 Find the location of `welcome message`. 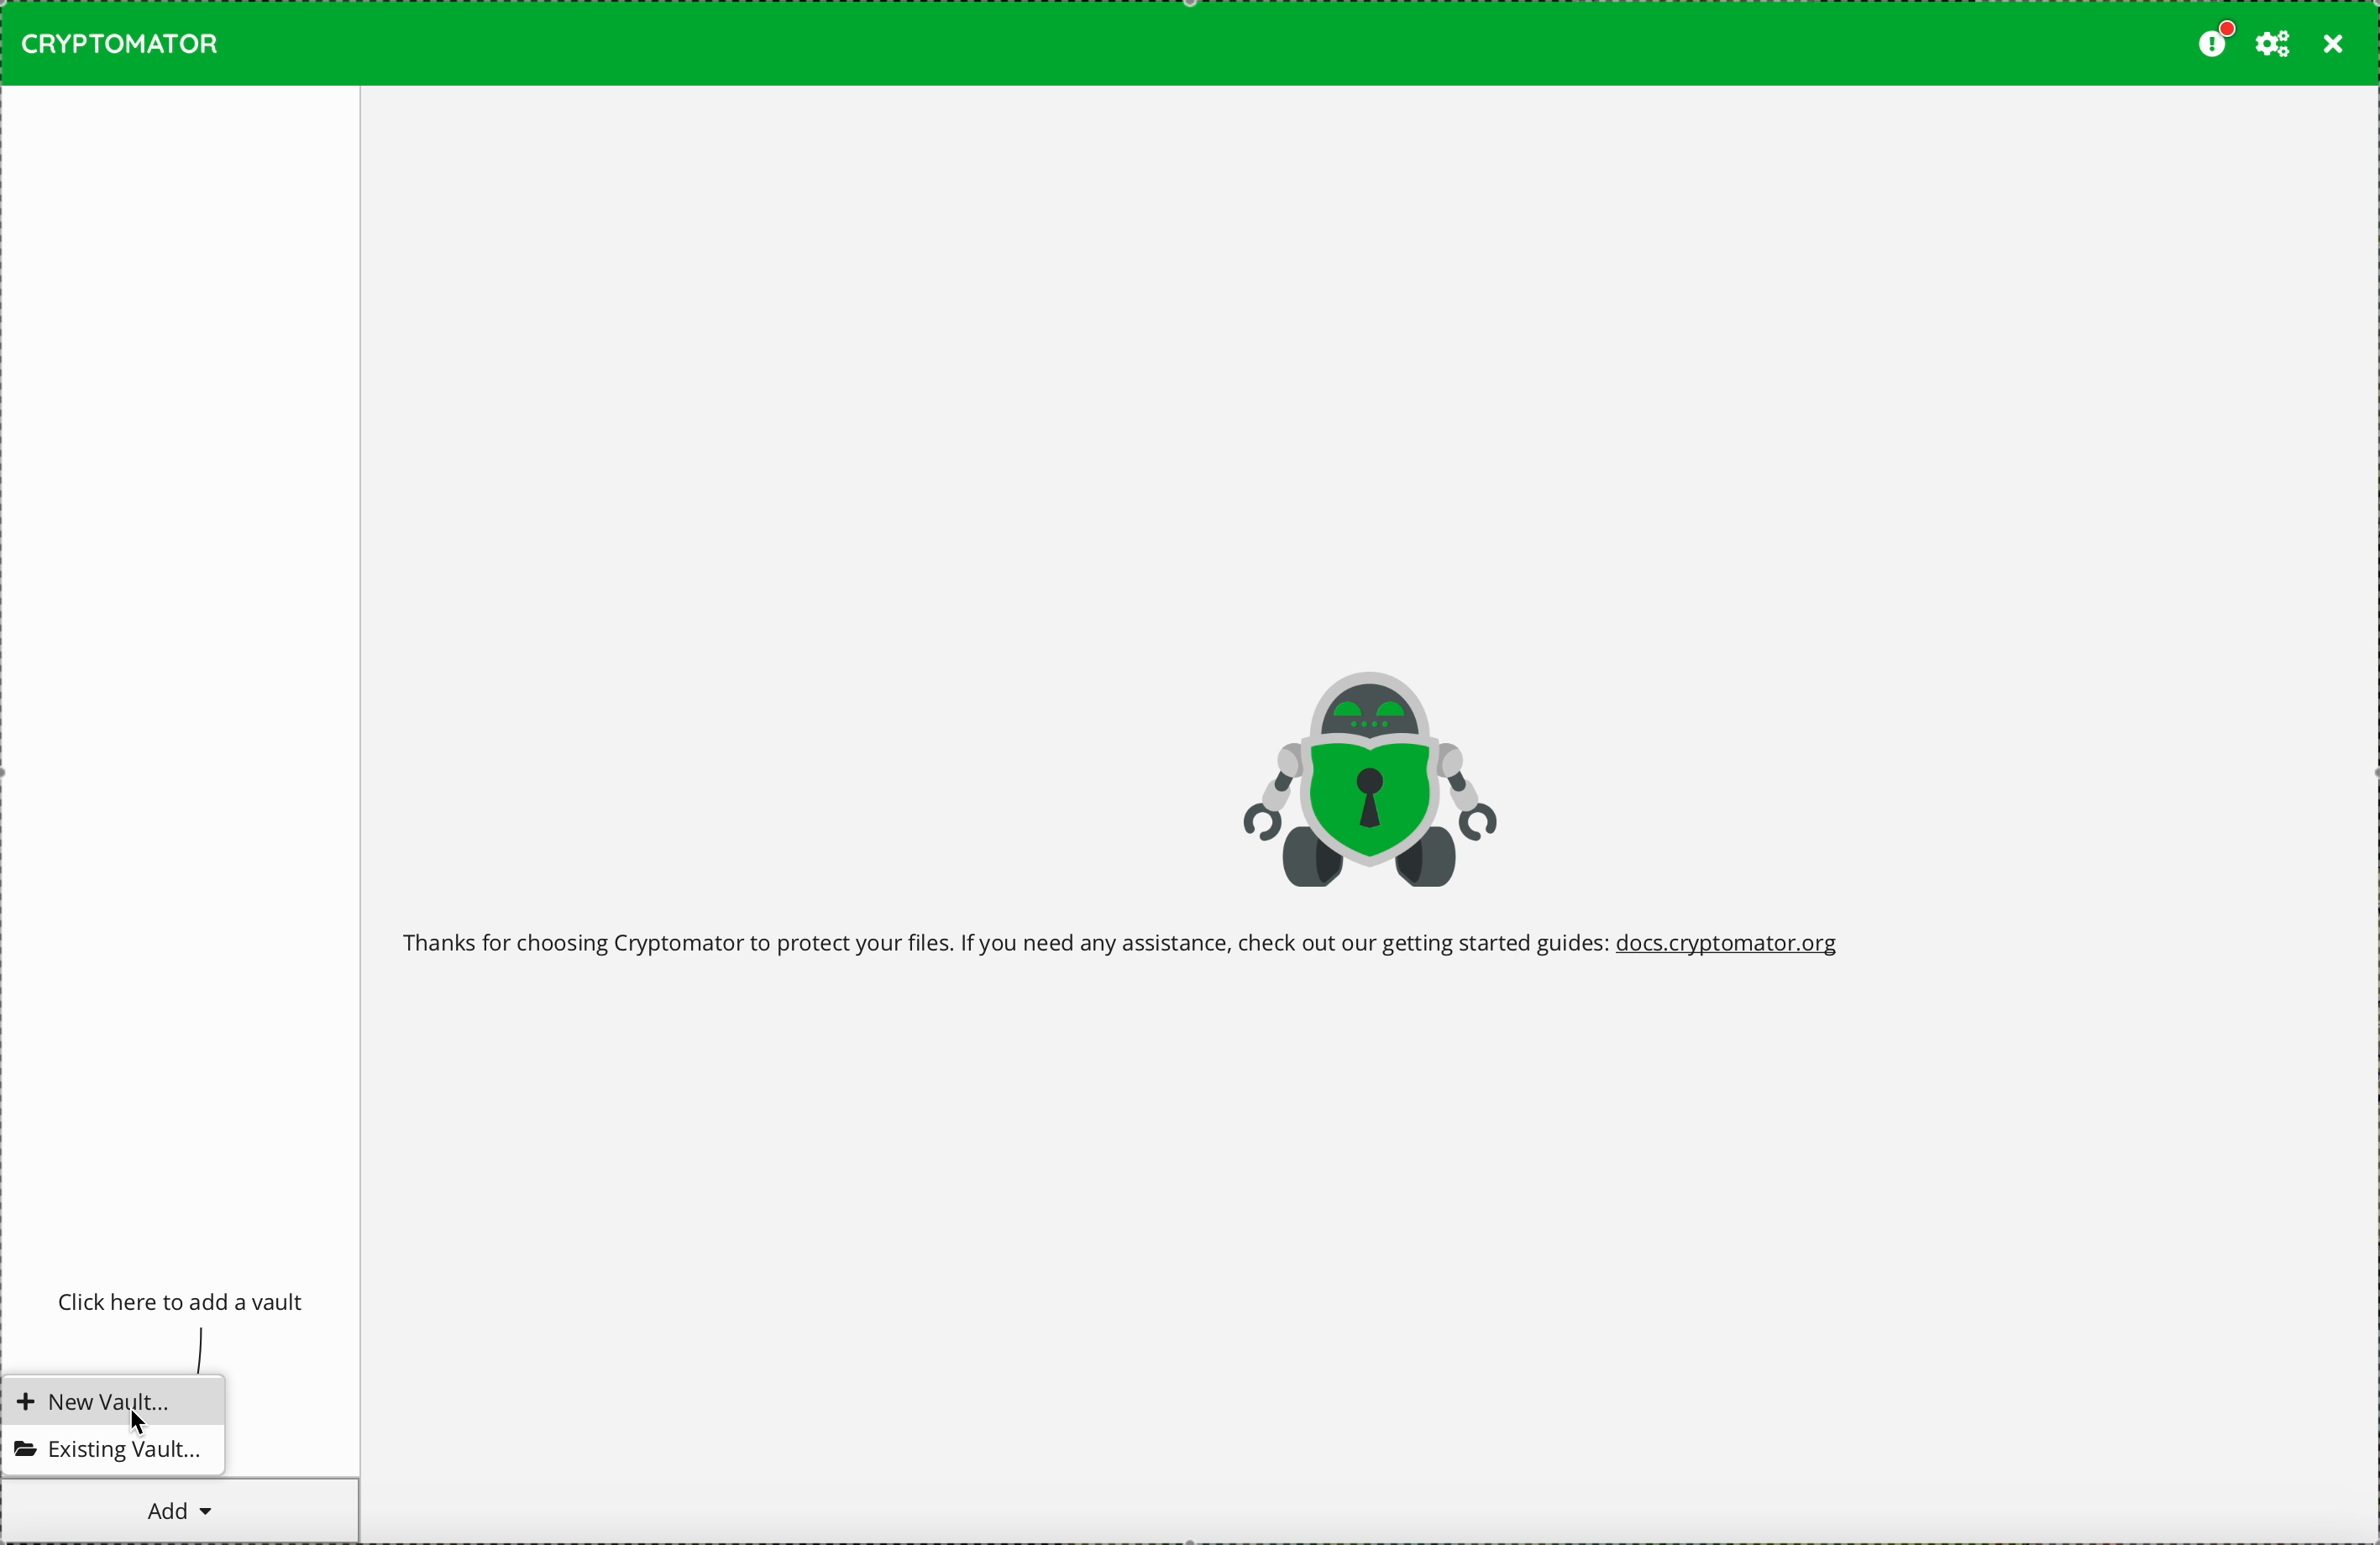

welcome message is located at coordinates (1120, 944).